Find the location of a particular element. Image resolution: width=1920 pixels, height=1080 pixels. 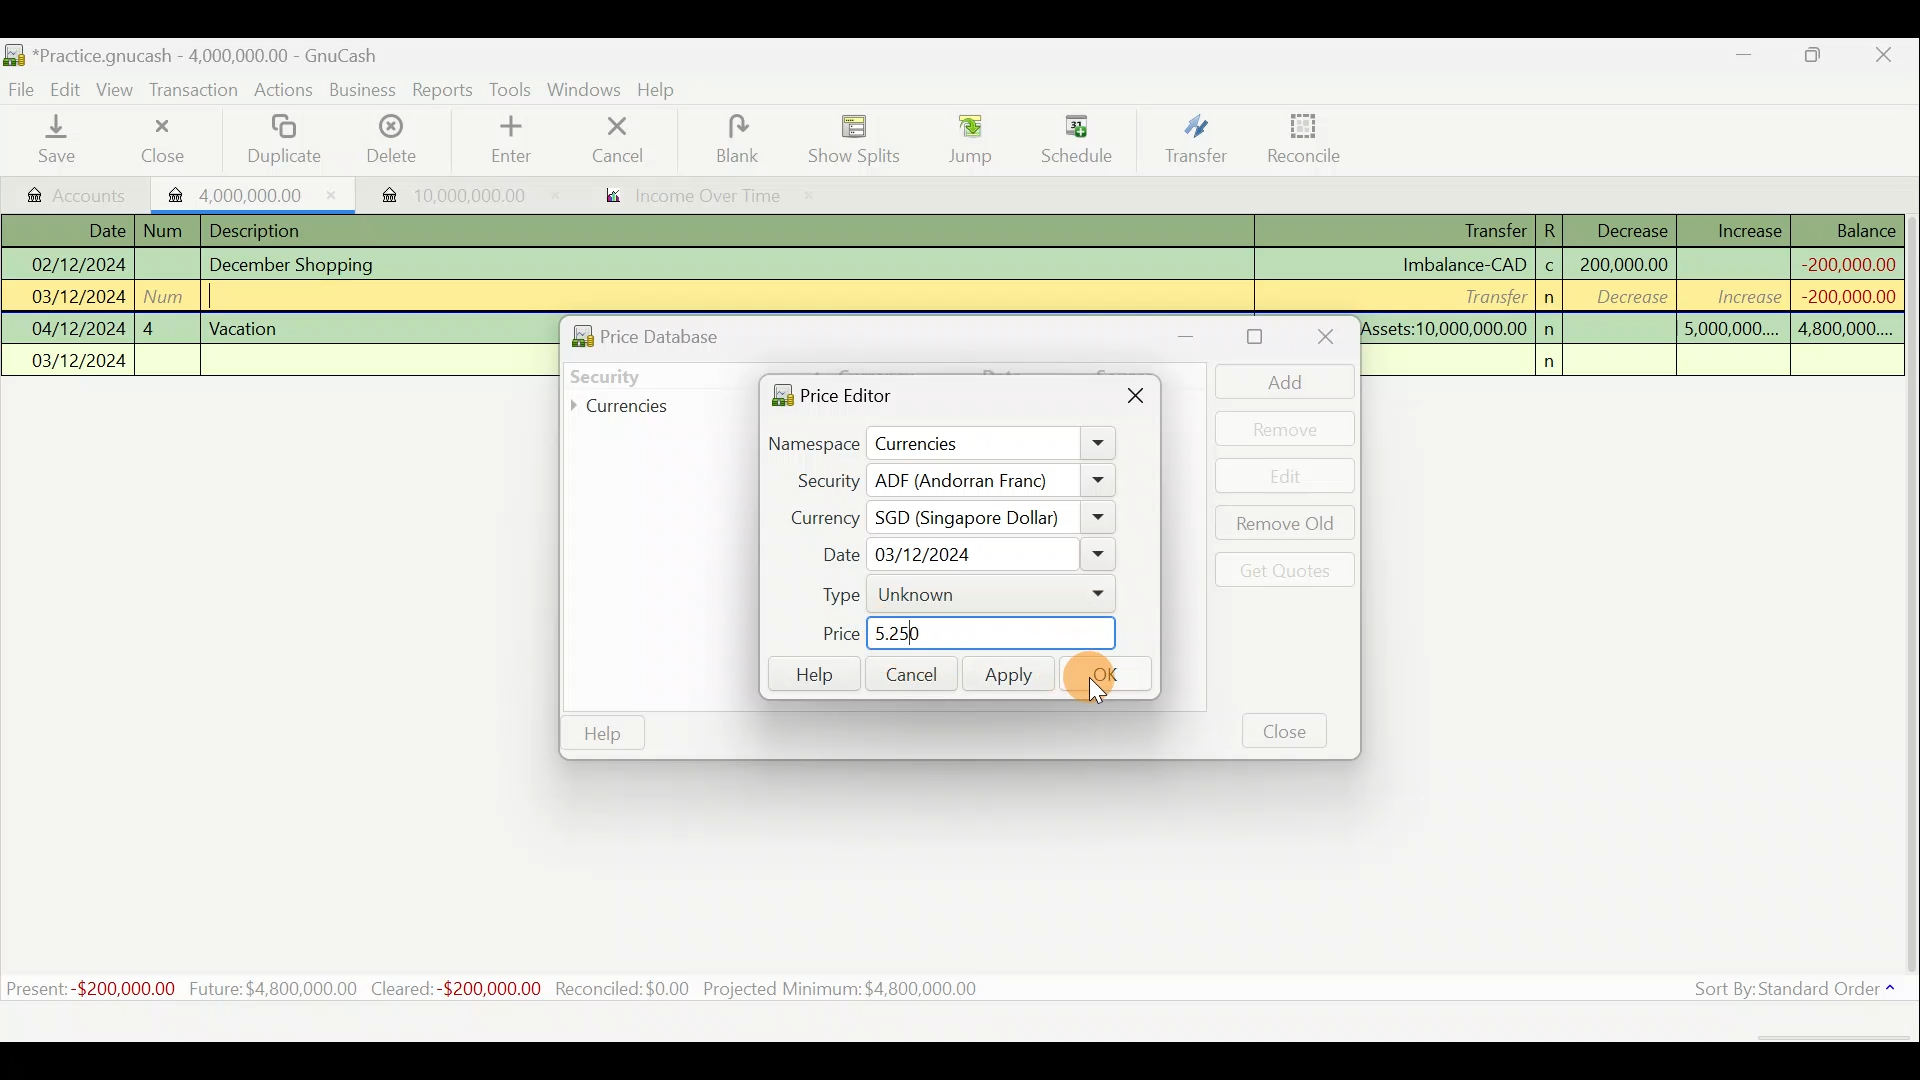

Maximise is located at coordinates (1825, 58).